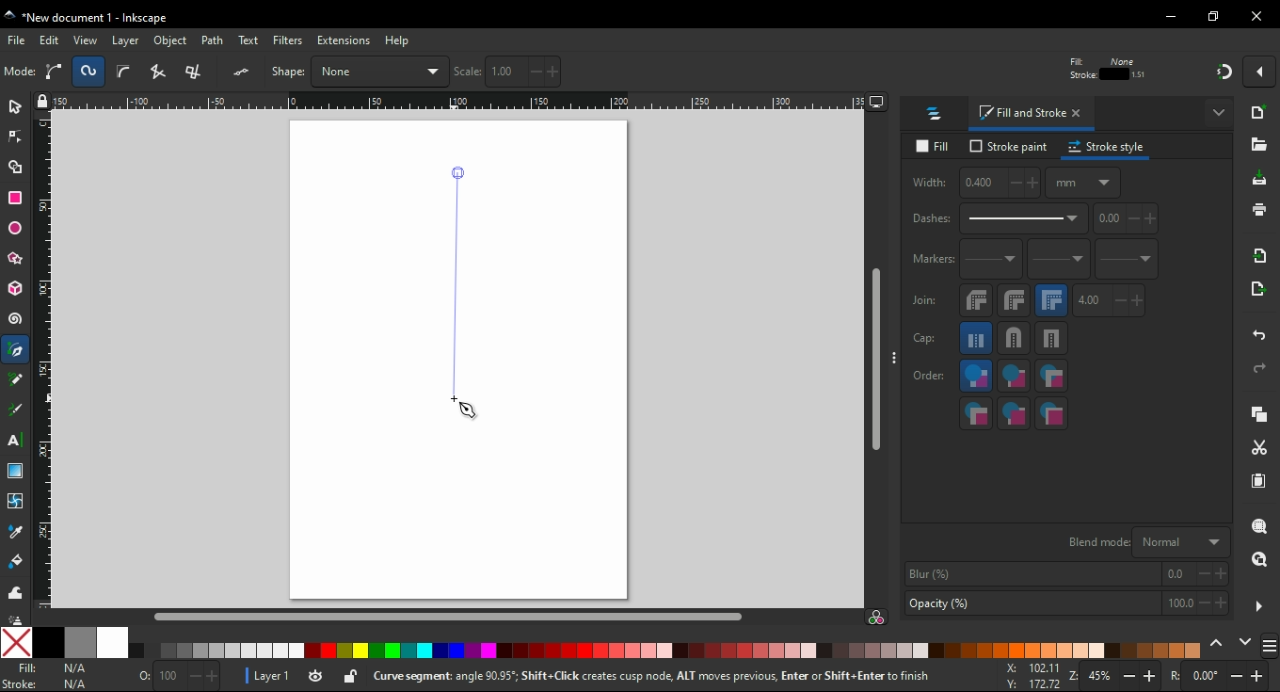 Image resolution: width=1280 pixels, height=692 pixels. Describe the element at coordinates (394, 72) in the screenshot. I see `lower` at that location.